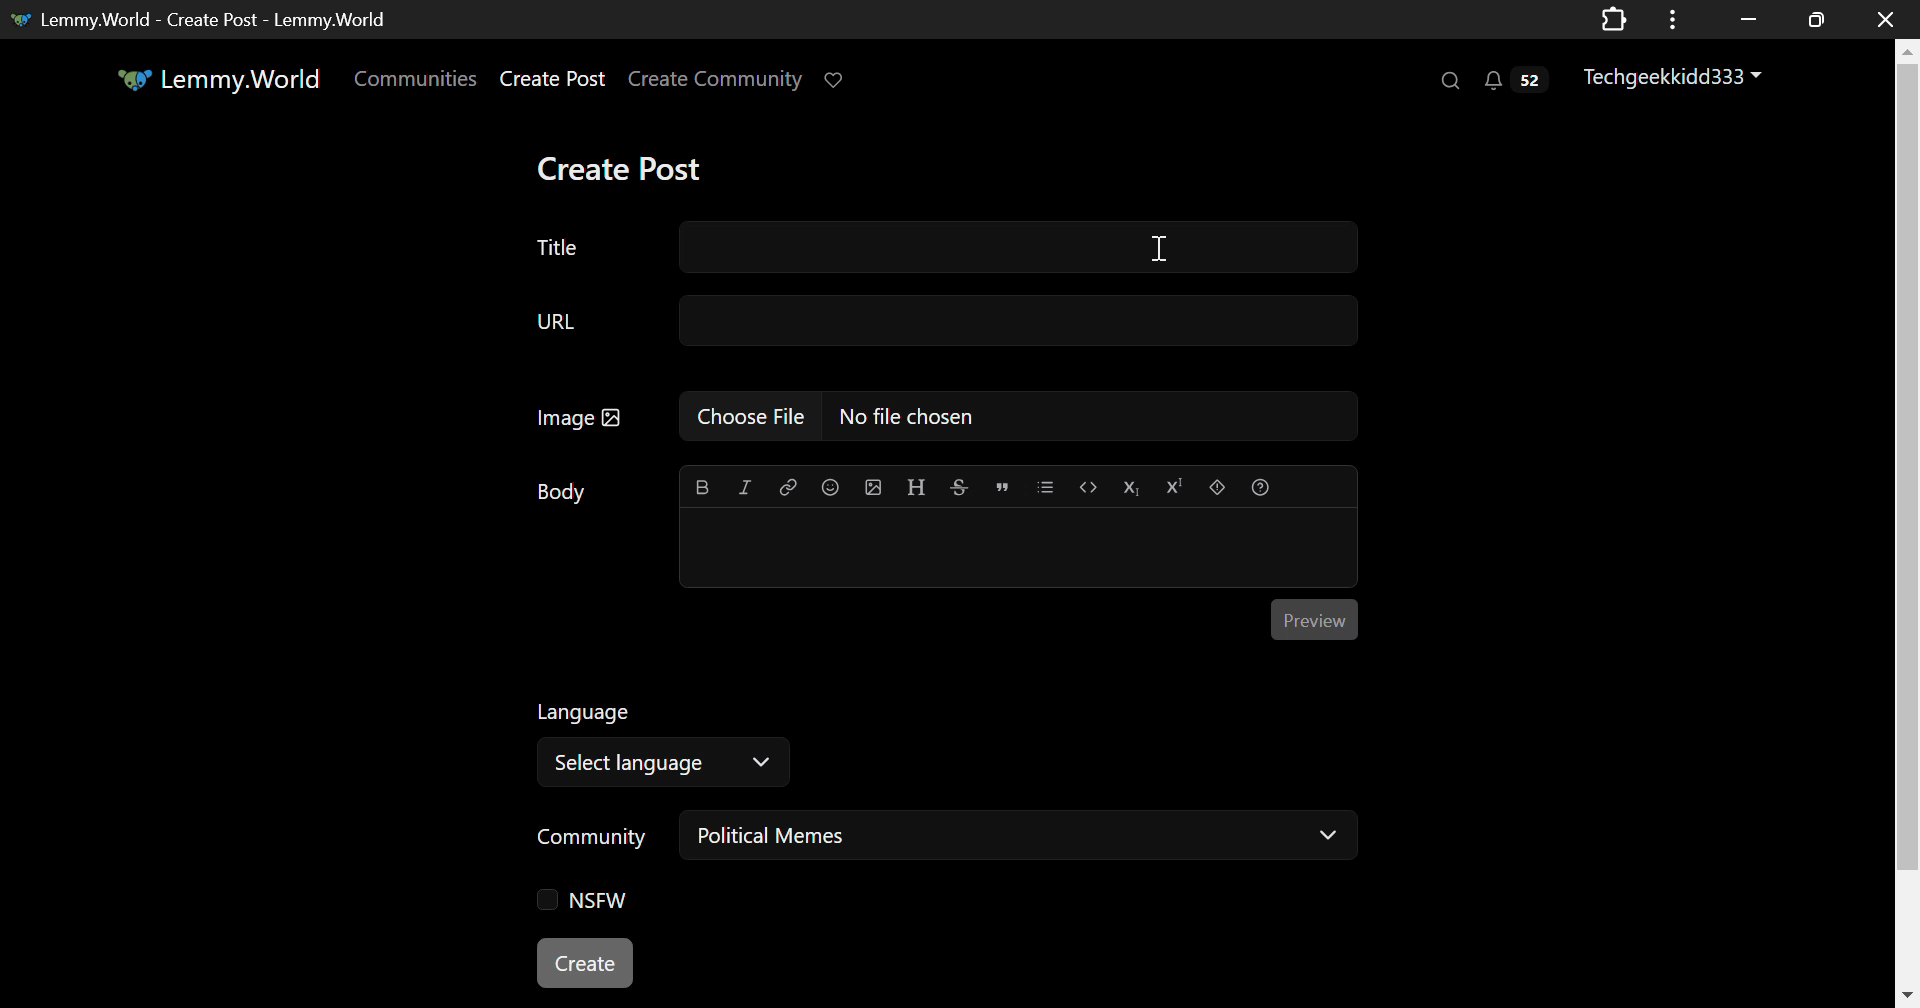 This screenshot has height=1008, width=1920. What do you see at coordinates (1672, 18) in the screenshot?
I see `Application Options` at bounding box center [1672, 18].